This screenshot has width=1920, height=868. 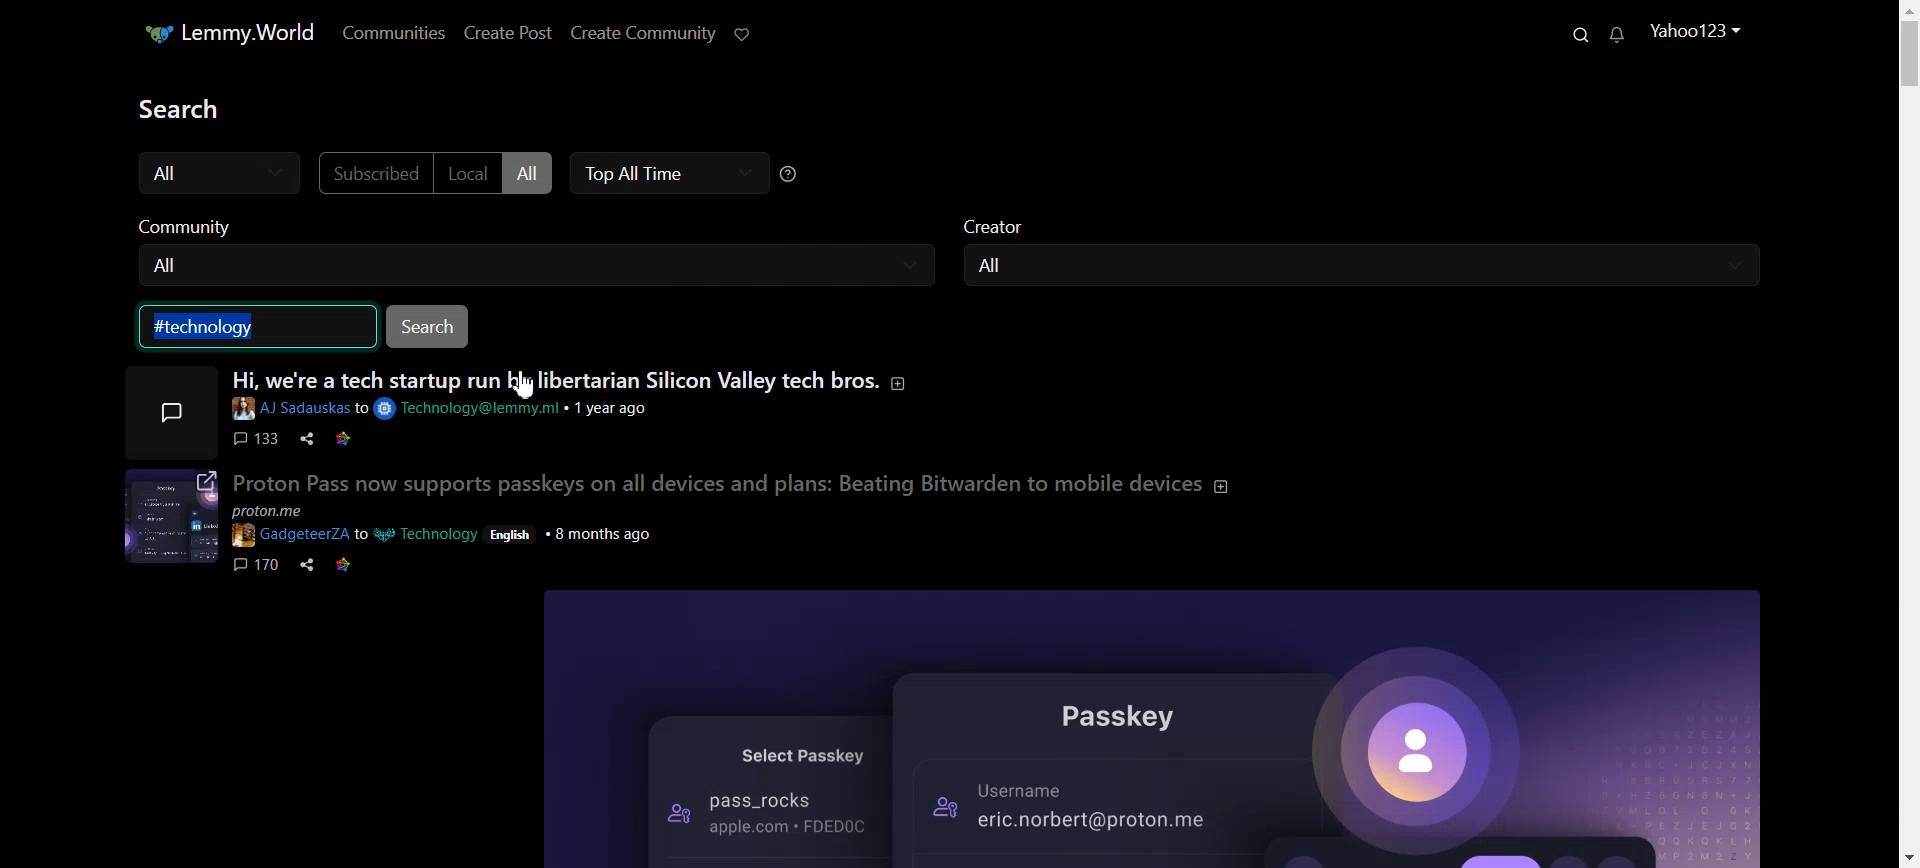 What do you see at coordinates (1369, 230) in the screenshot?
I see `Creator` at bounding box center [1369, 230].